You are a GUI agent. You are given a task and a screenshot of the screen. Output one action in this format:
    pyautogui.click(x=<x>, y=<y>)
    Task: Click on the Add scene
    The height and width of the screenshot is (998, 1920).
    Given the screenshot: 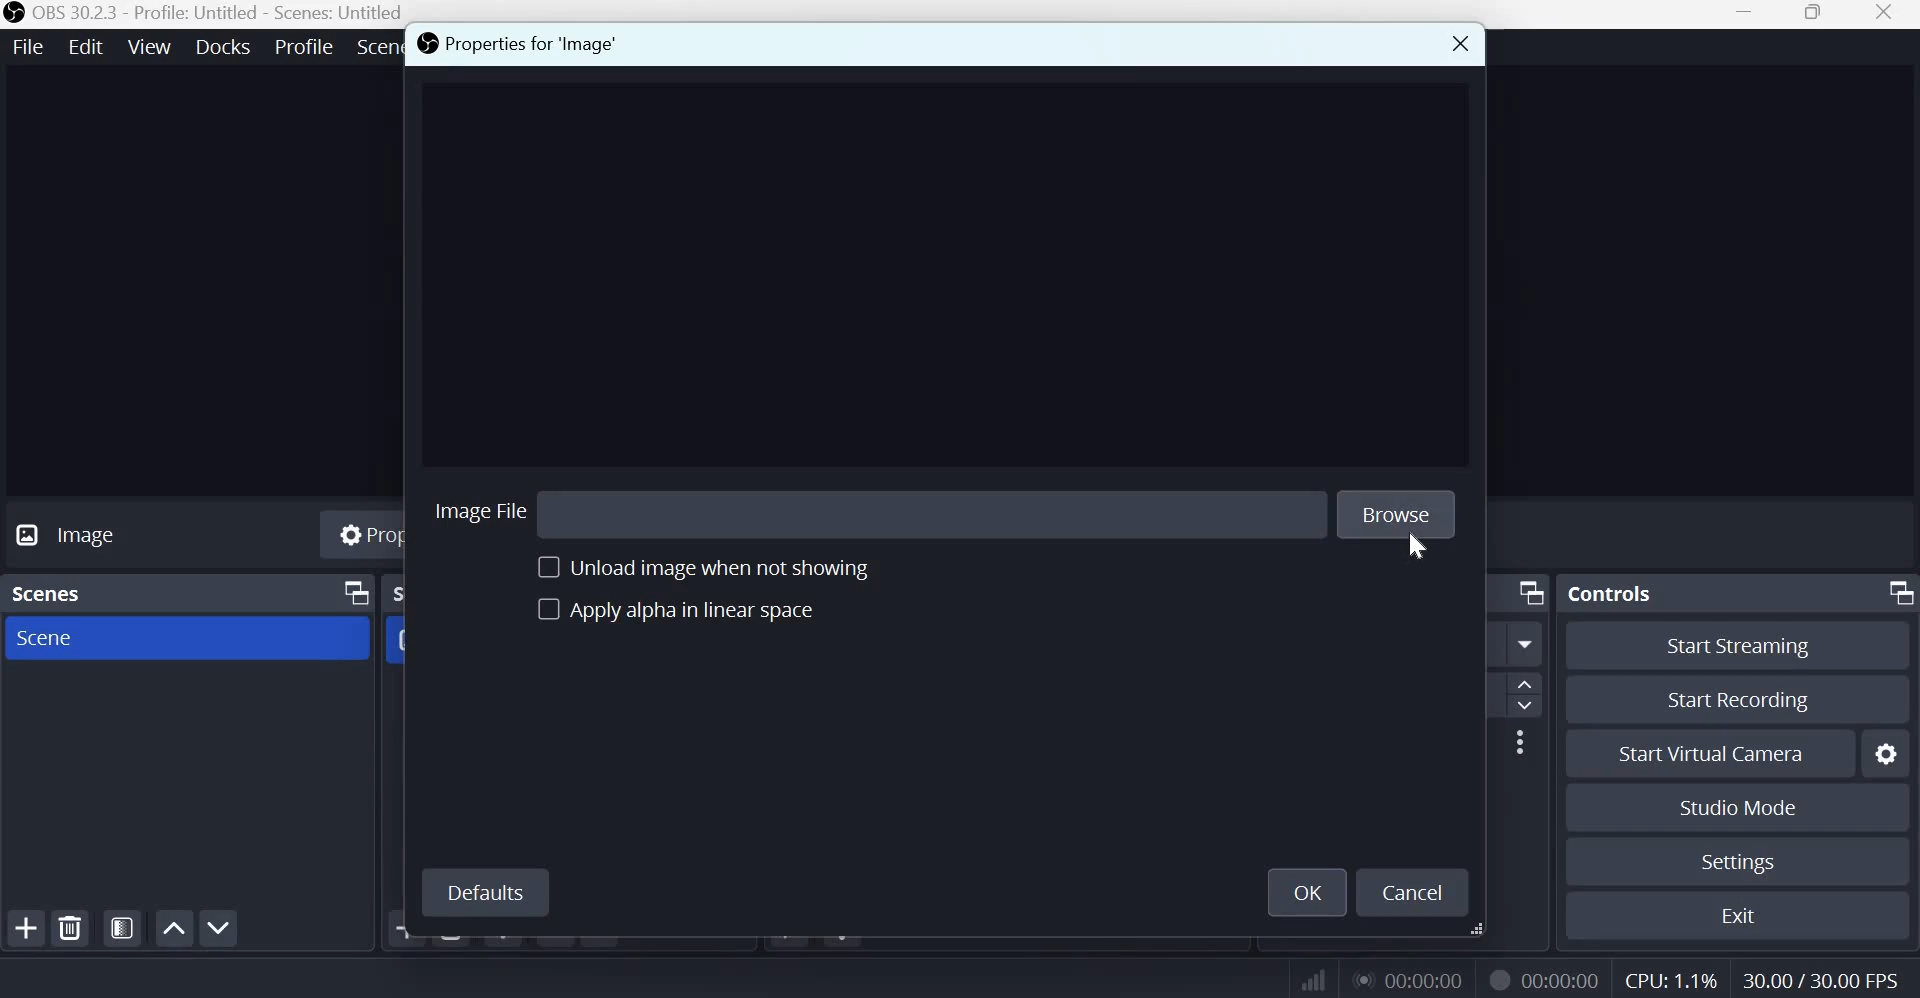 What is the action you would take?
    pyautogui.click(x=30, y=927)
    